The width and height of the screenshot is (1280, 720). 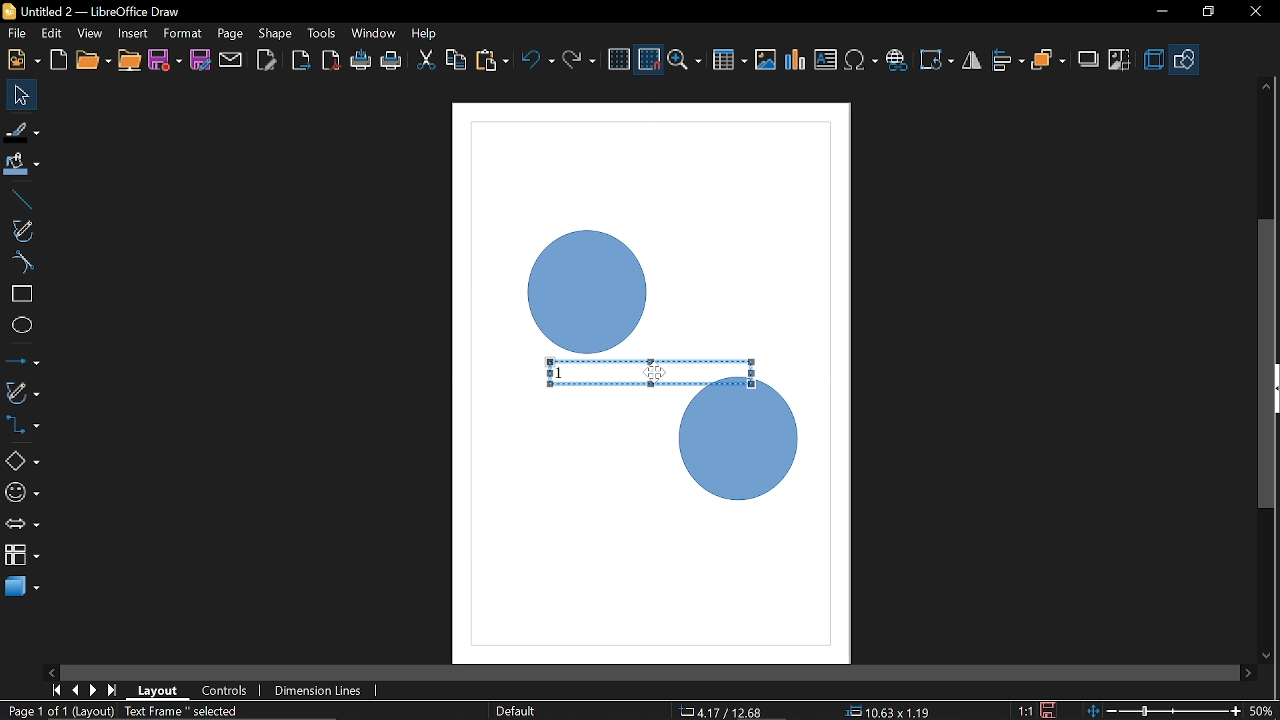 I want to click on print directly, so click(x=392, y=60).